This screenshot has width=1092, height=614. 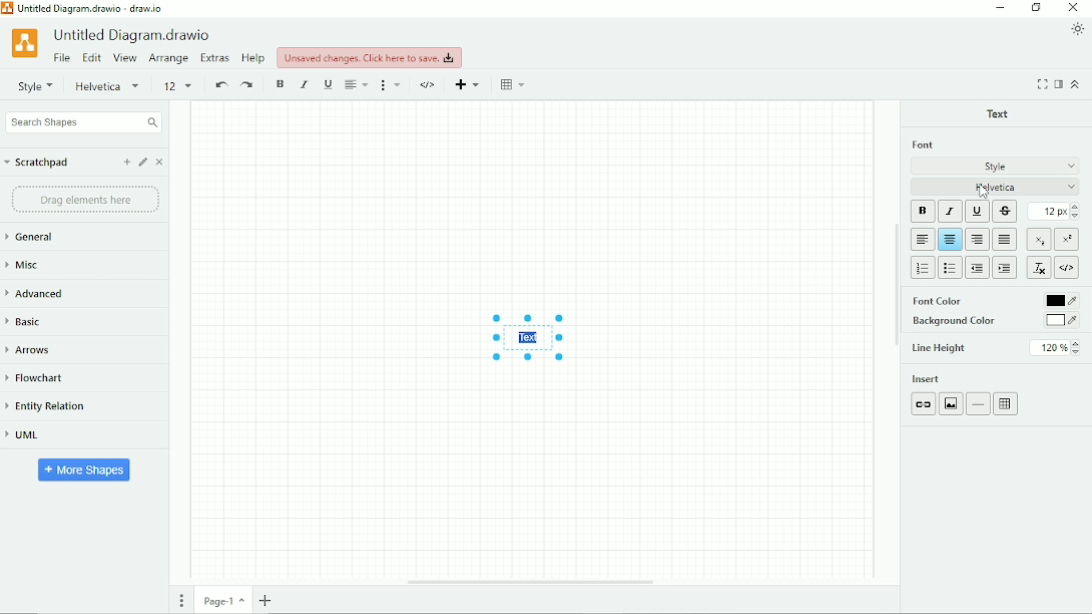 What do you see at coordinates (951, 404) in the screenshot?
I see `Image` at bounding box center [951, 404].